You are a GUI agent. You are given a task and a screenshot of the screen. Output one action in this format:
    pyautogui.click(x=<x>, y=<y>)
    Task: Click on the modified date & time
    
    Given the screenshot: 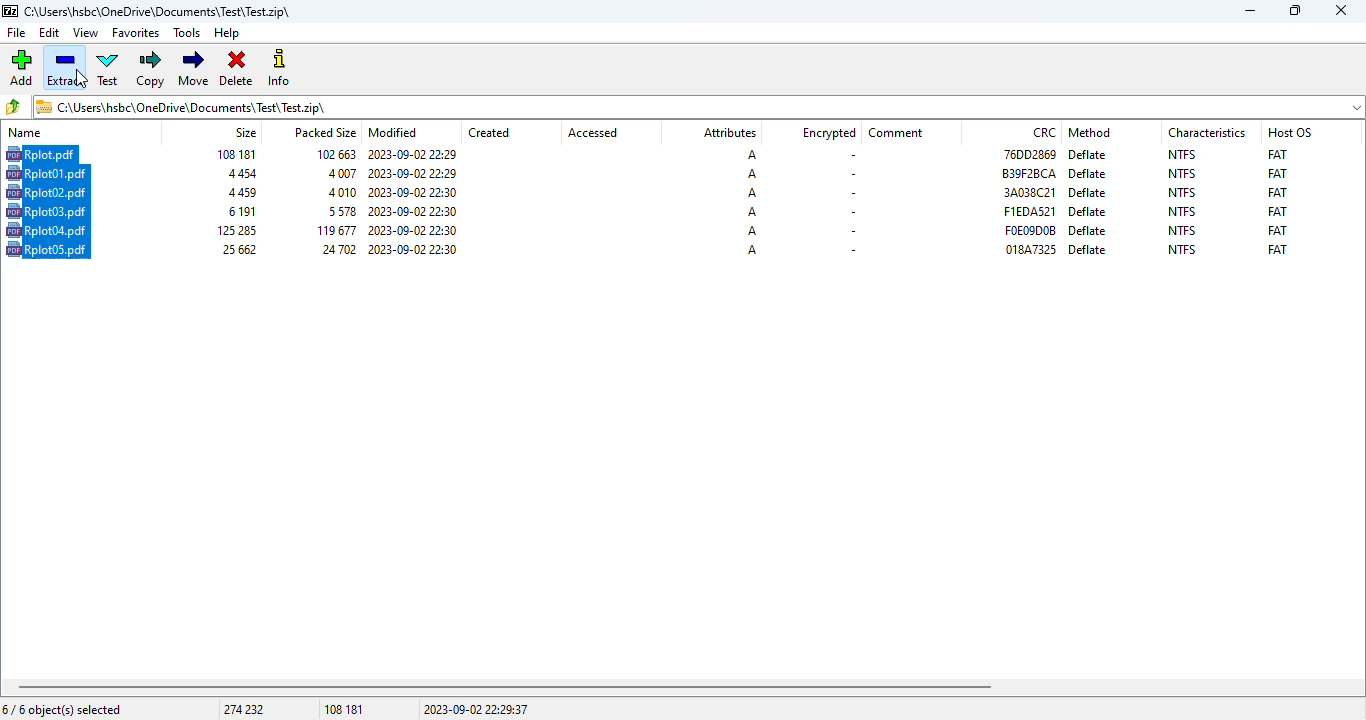 What is the action you would take?
    pyautogui.click(x=412, y=155)
    